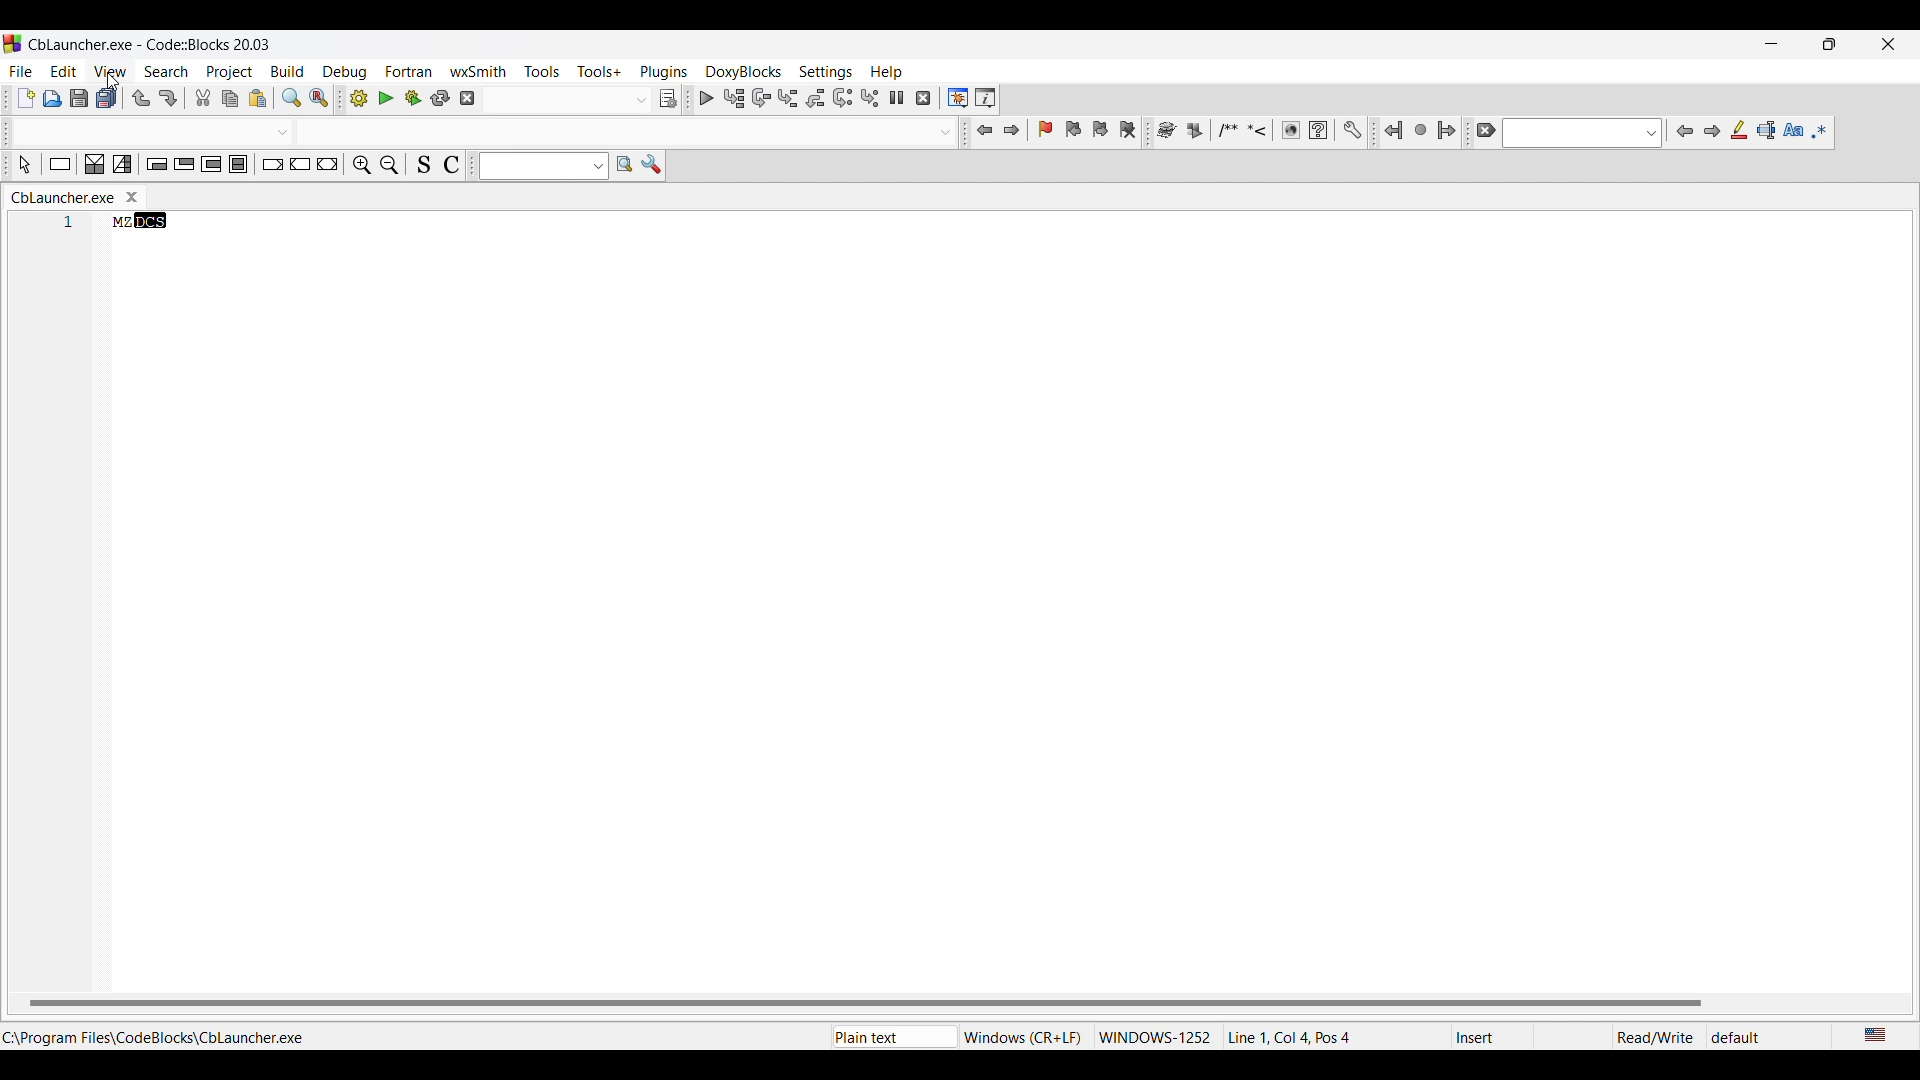 The height and width of the screenshot is (1080, 1920). I want to click on wxSmith menu, so click(479, 71).